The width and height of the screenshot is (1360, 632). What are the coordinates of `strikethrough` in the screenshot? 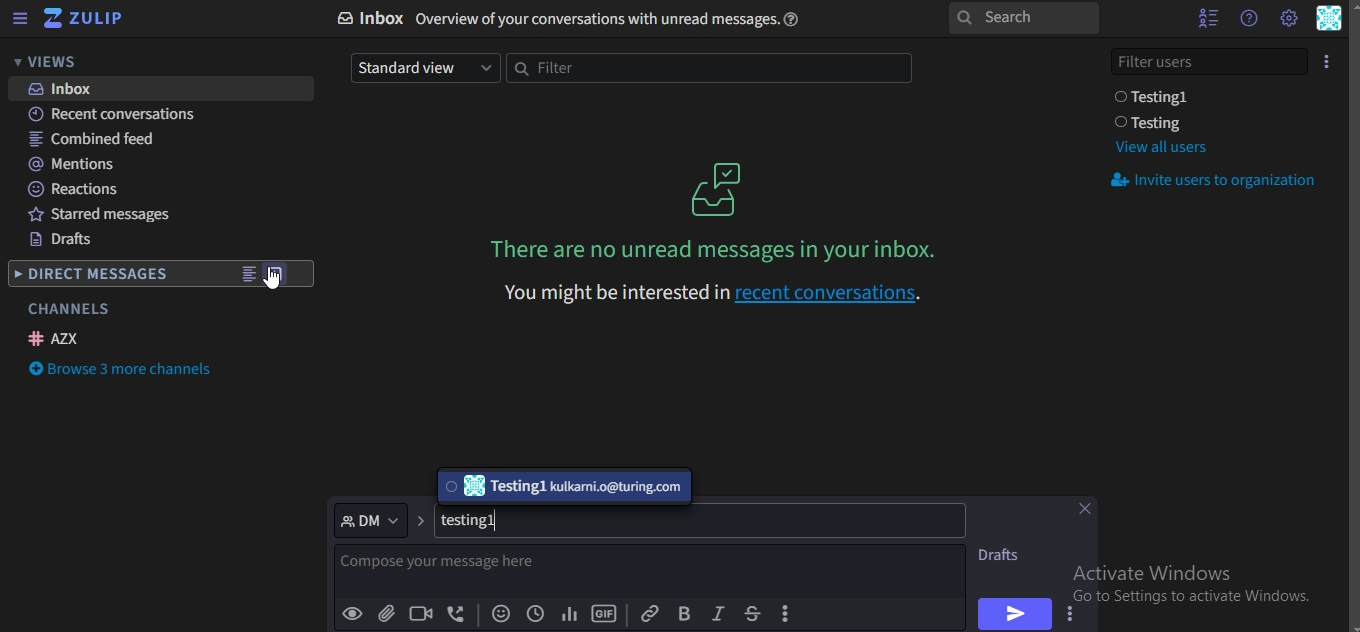 It's located at (751, 613).